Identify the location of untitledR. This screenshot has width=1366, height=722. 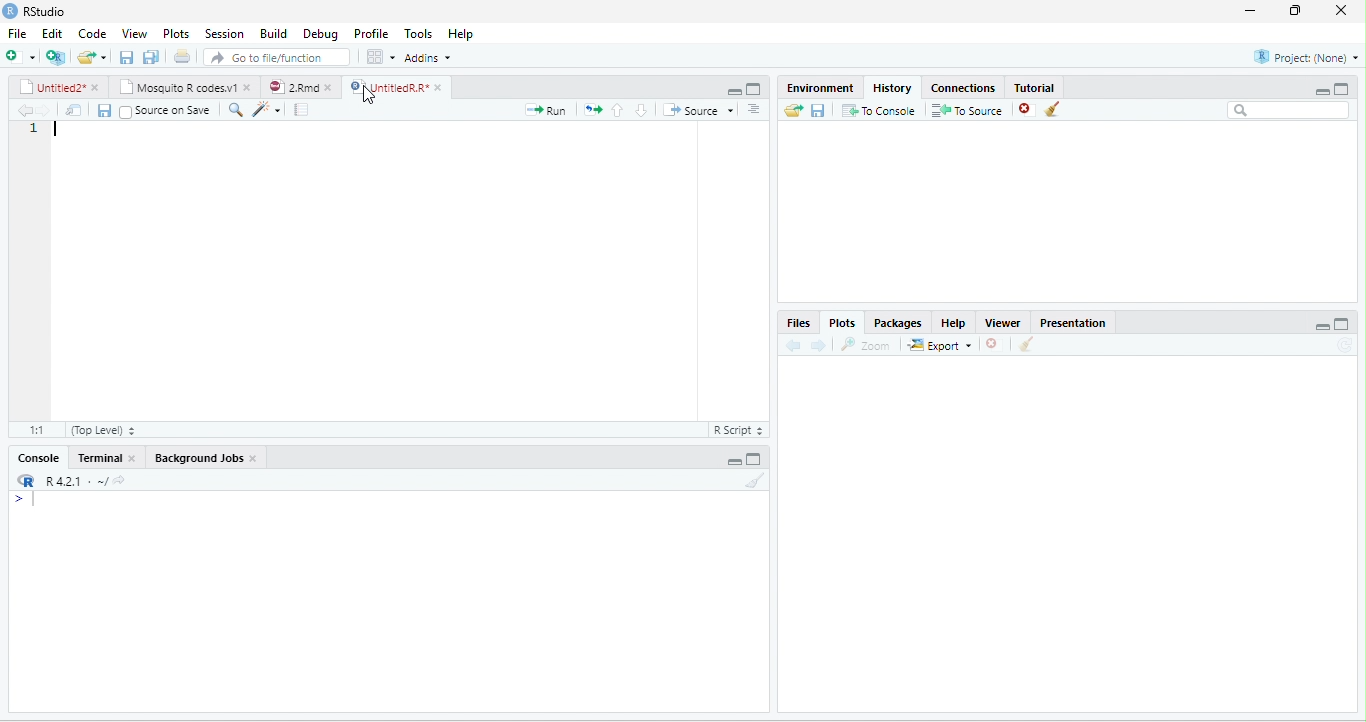
(395, 87).